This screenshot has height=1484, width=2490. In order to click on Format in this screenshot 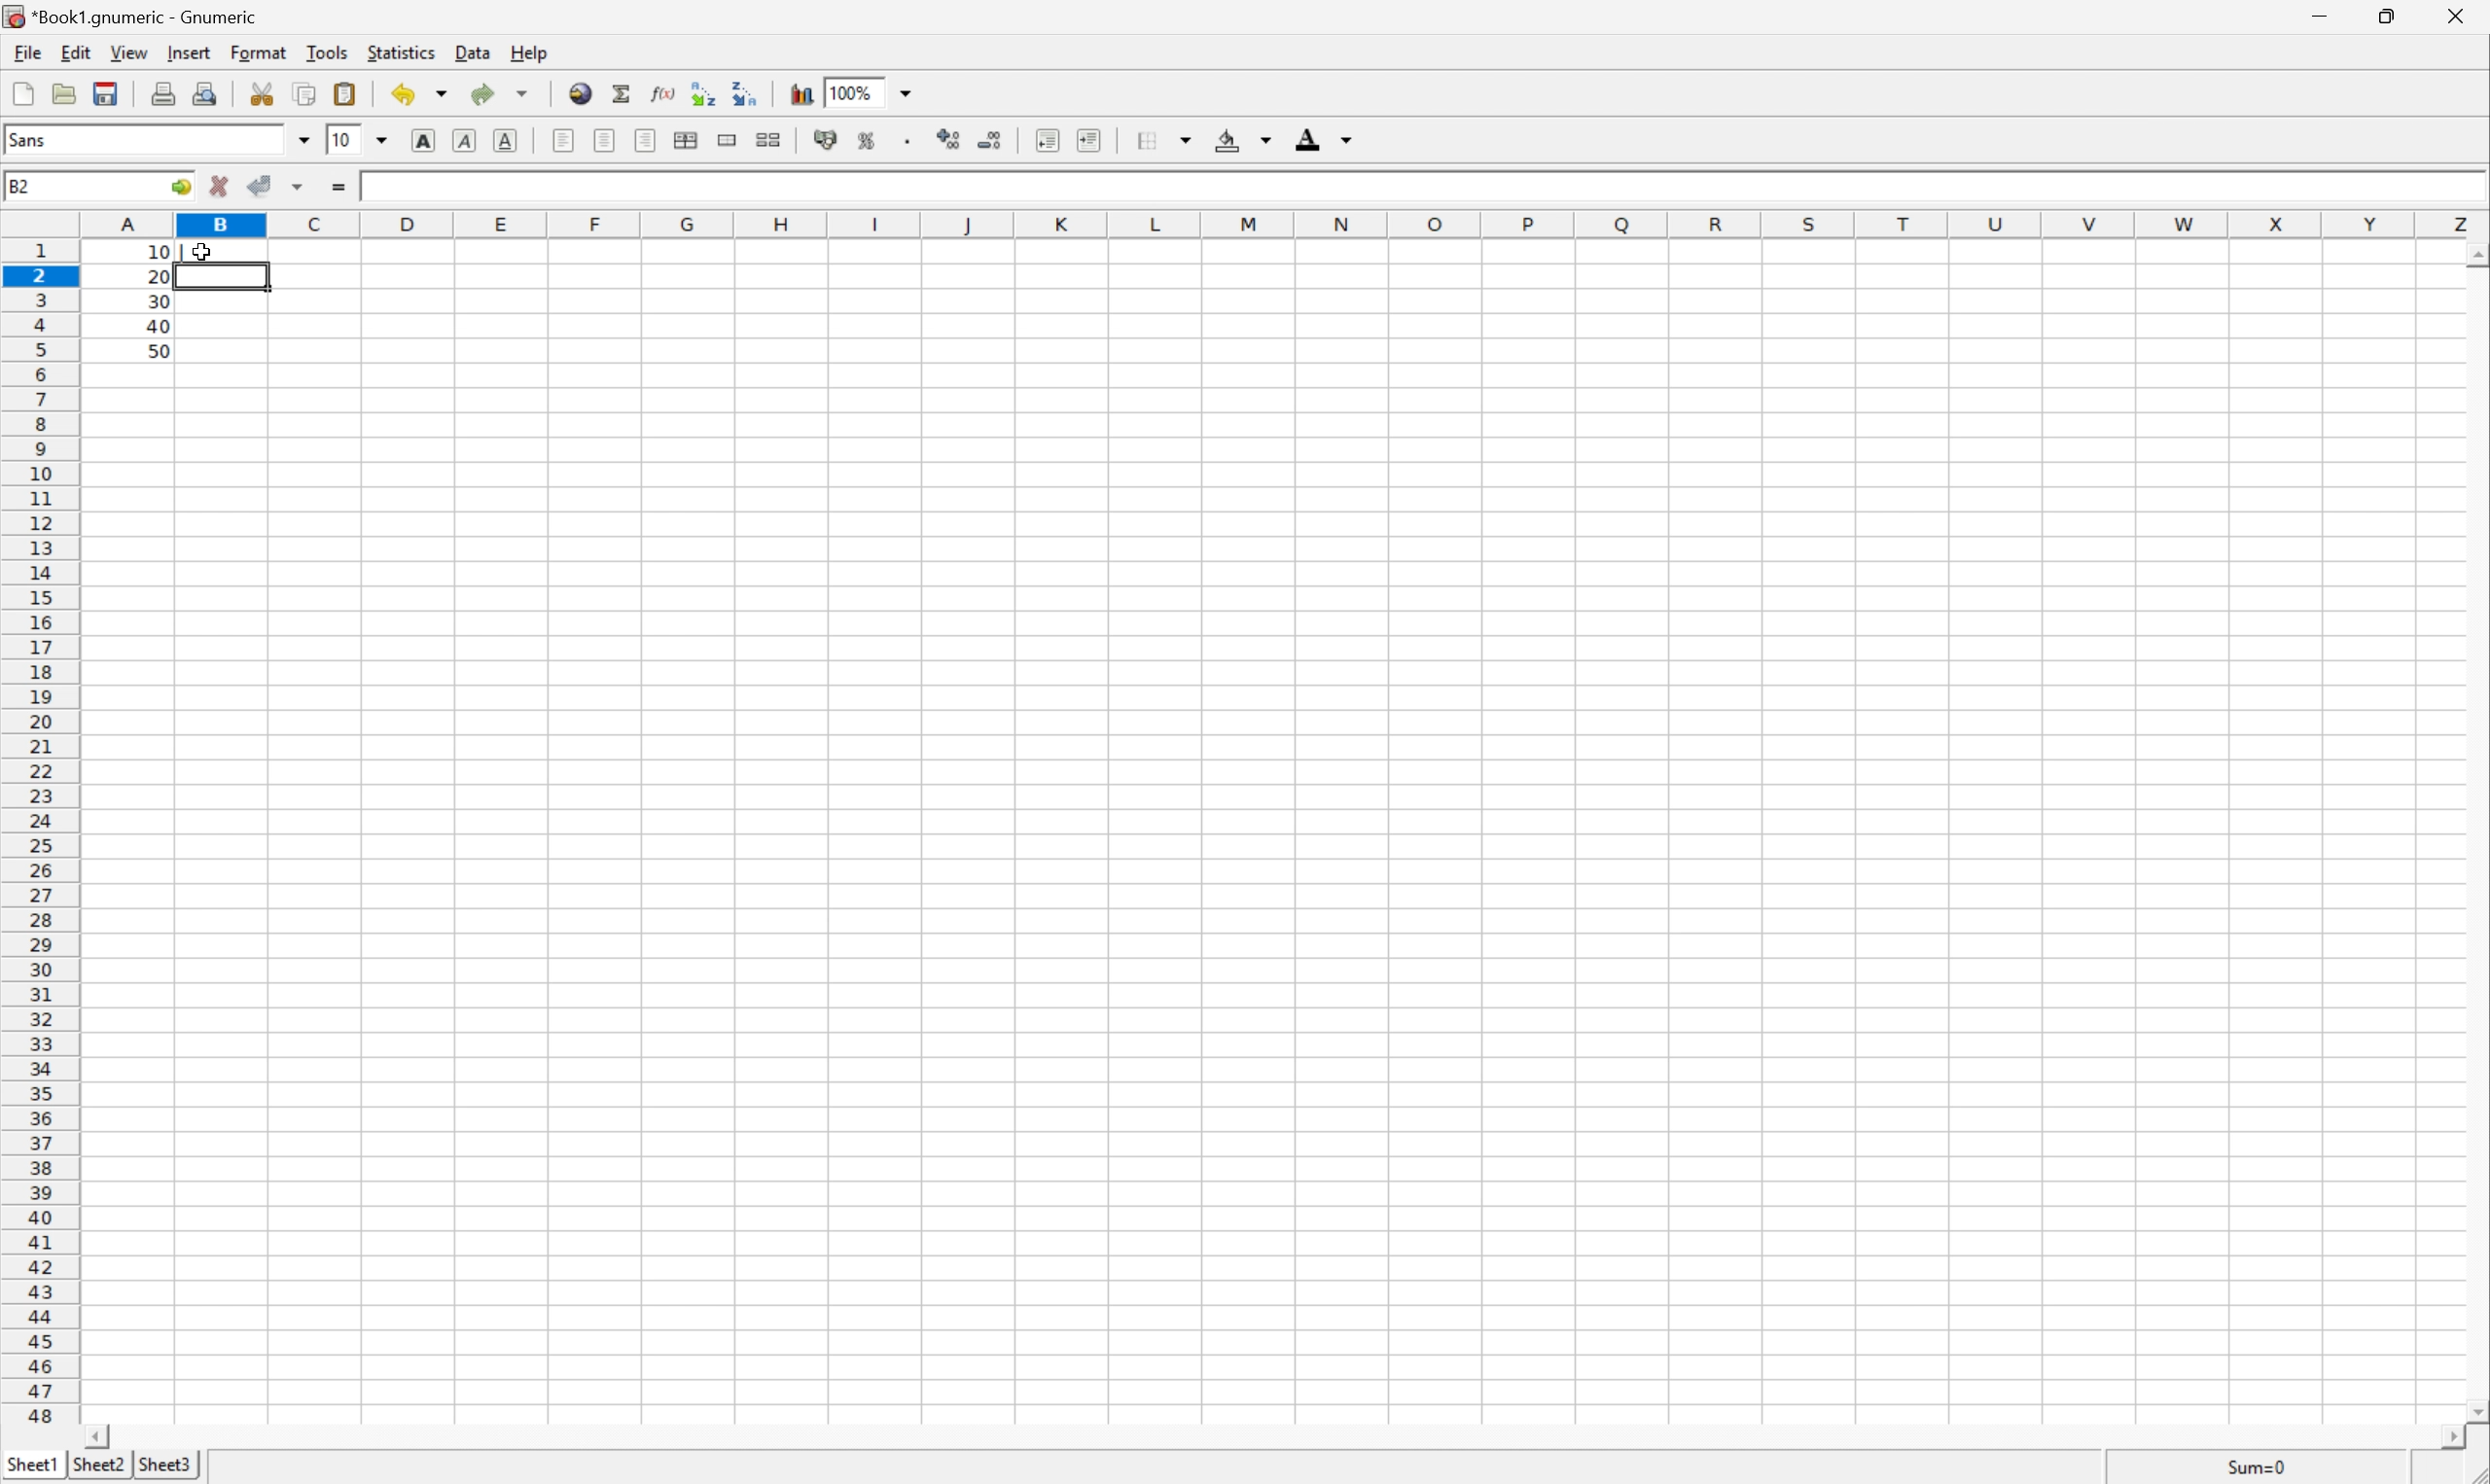, I will do `click(259, 52)`.